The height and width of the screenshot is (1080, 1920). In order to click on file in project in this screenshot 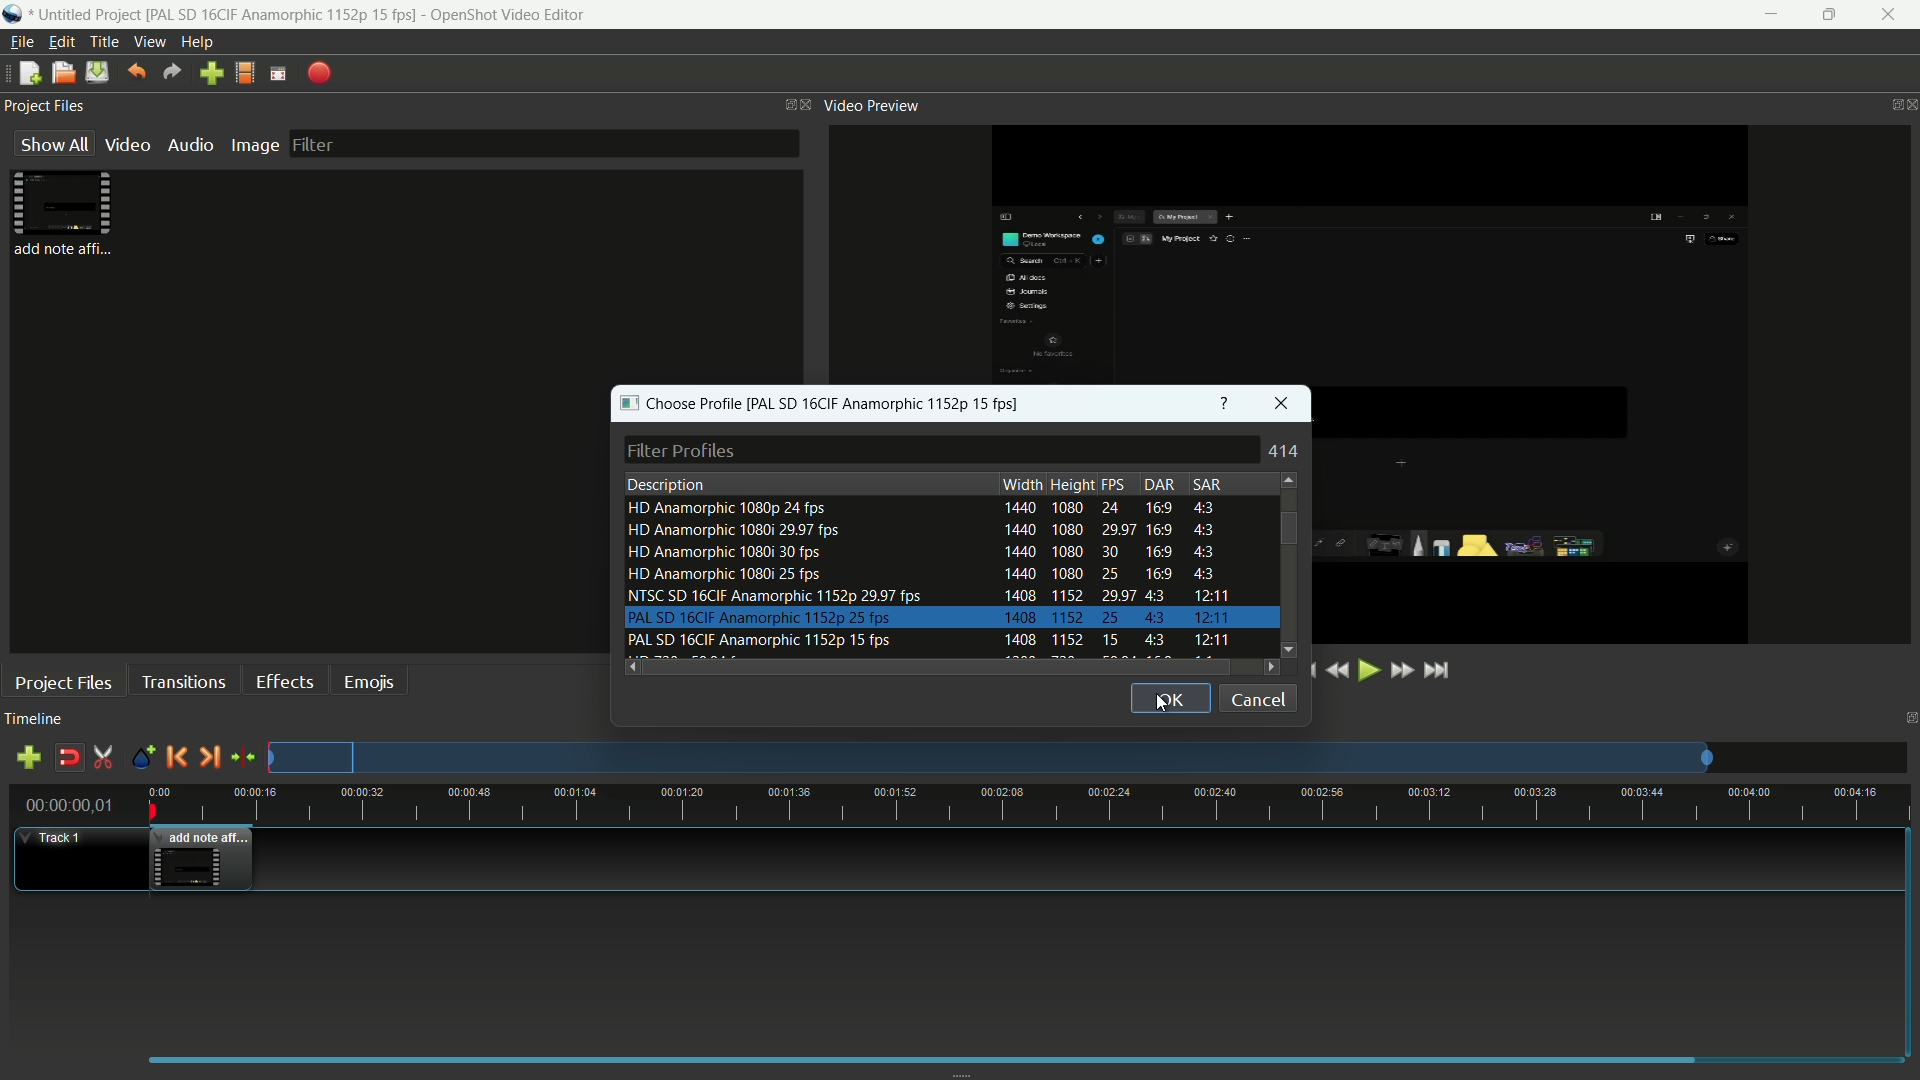, I will do `click(58, 214)`.